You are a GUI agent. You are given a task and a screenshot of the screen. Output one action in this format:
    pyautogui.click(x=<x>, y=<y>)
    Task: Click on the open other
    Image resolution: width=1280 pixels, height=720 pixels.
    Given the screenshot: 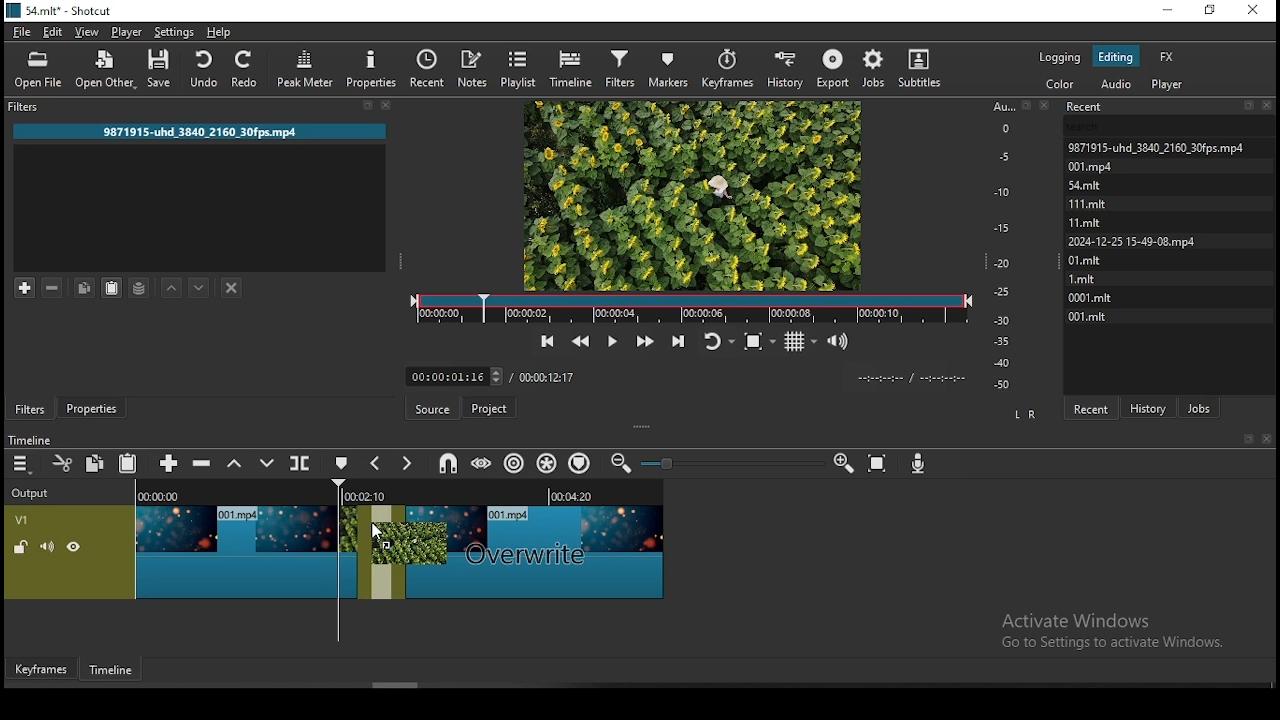 What is the action you would take?
    pyautogui.click(x=107, y=72)
    